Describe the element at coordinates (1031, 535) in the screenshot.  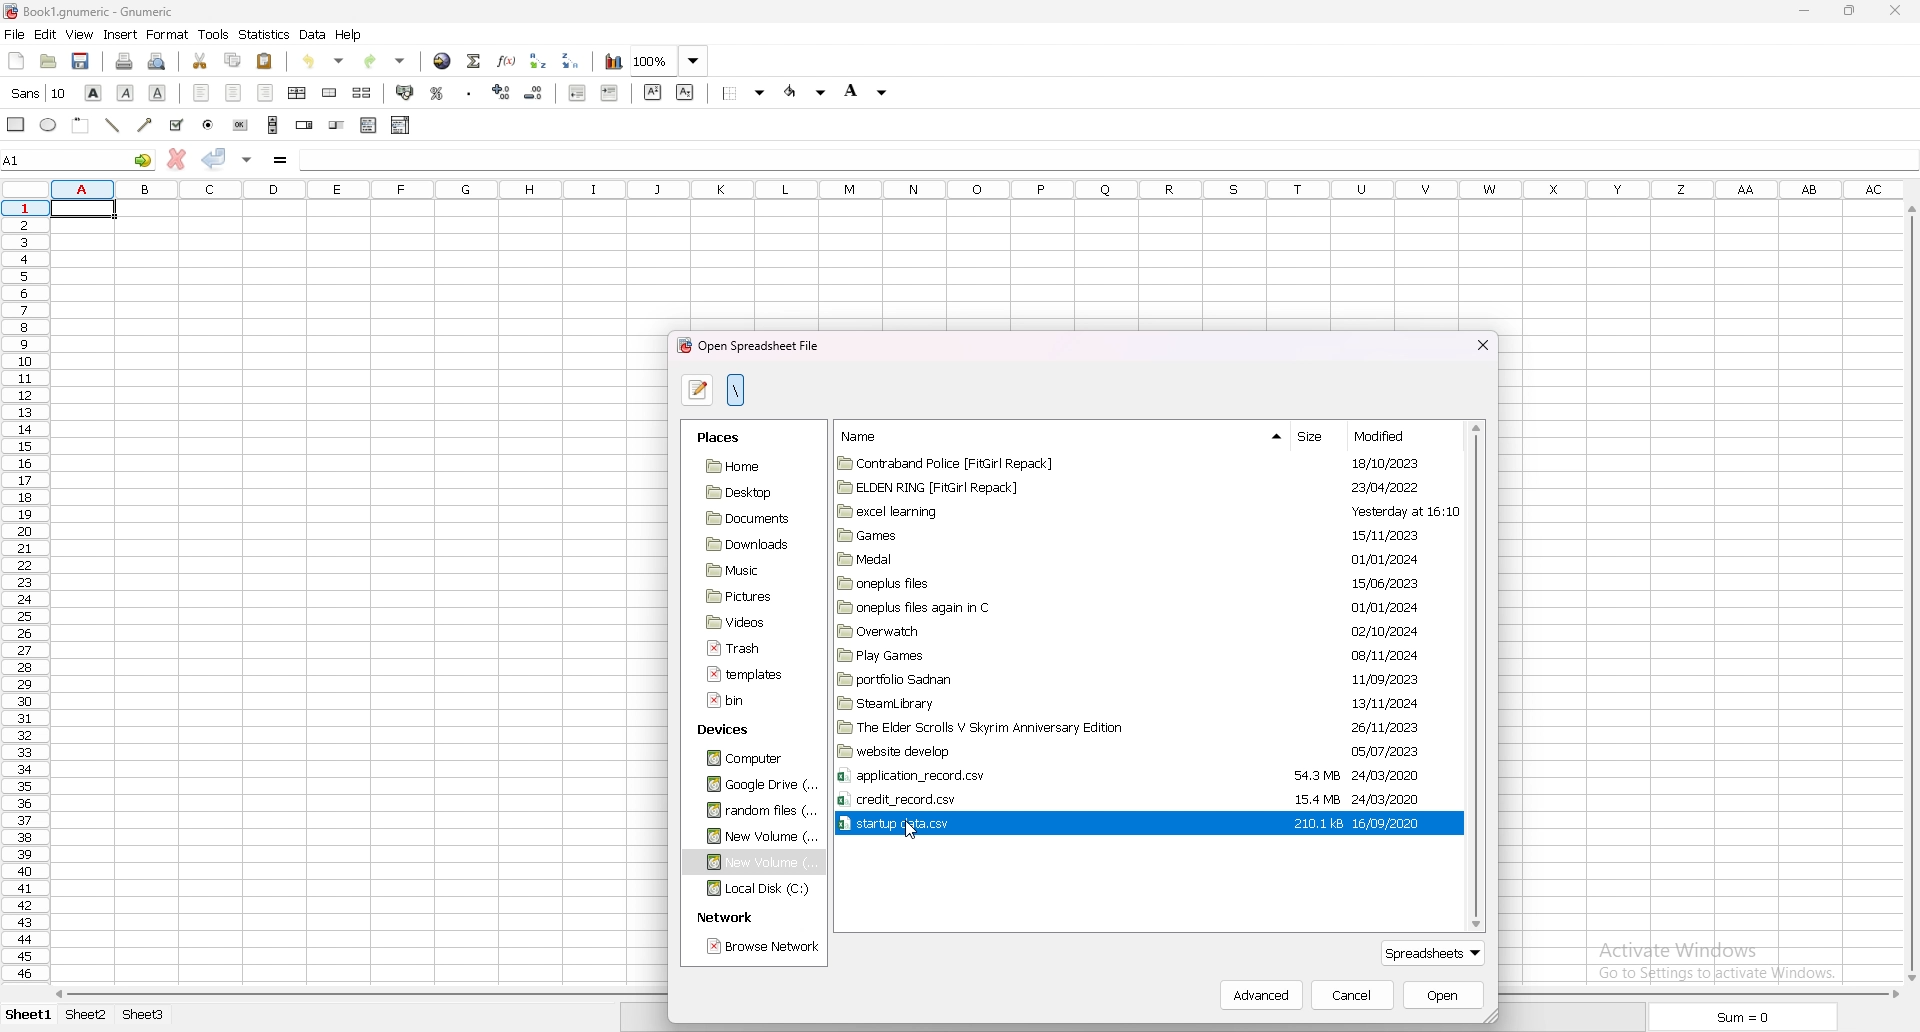
I see `folder` at that location.